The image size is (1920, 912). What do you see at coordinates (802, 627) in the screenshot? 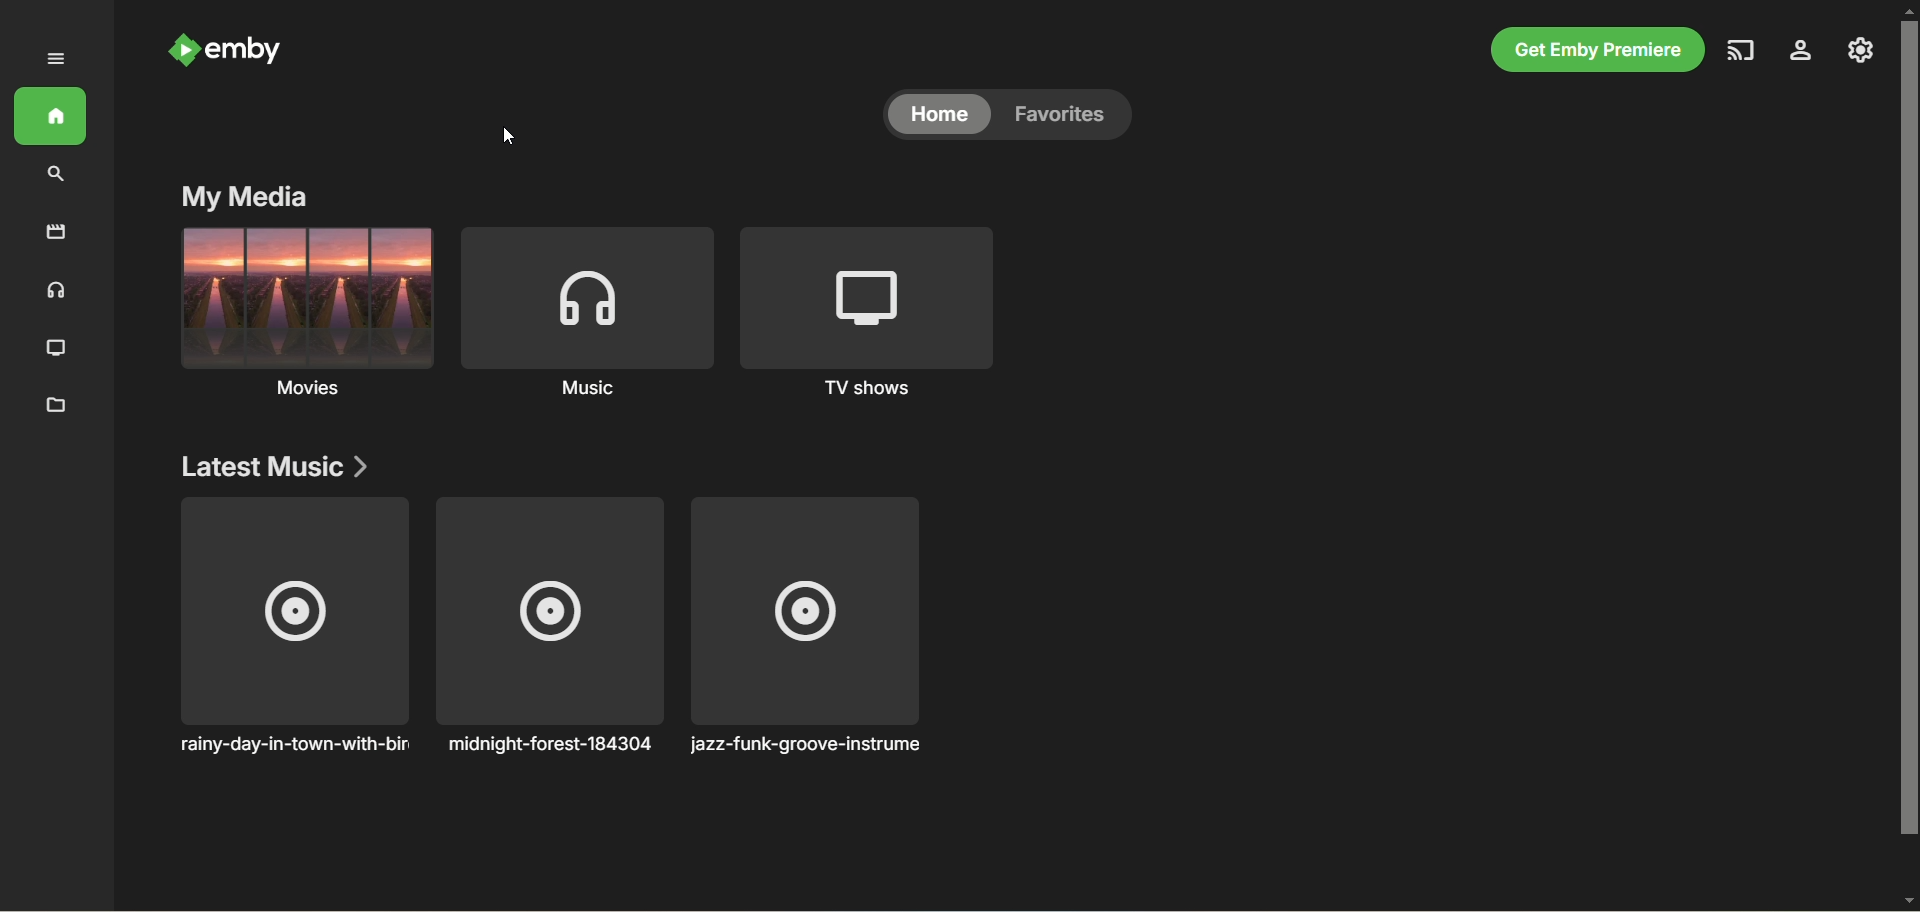
I see `jazz-funk-groove-instrument` at bounding box center [802, 627].